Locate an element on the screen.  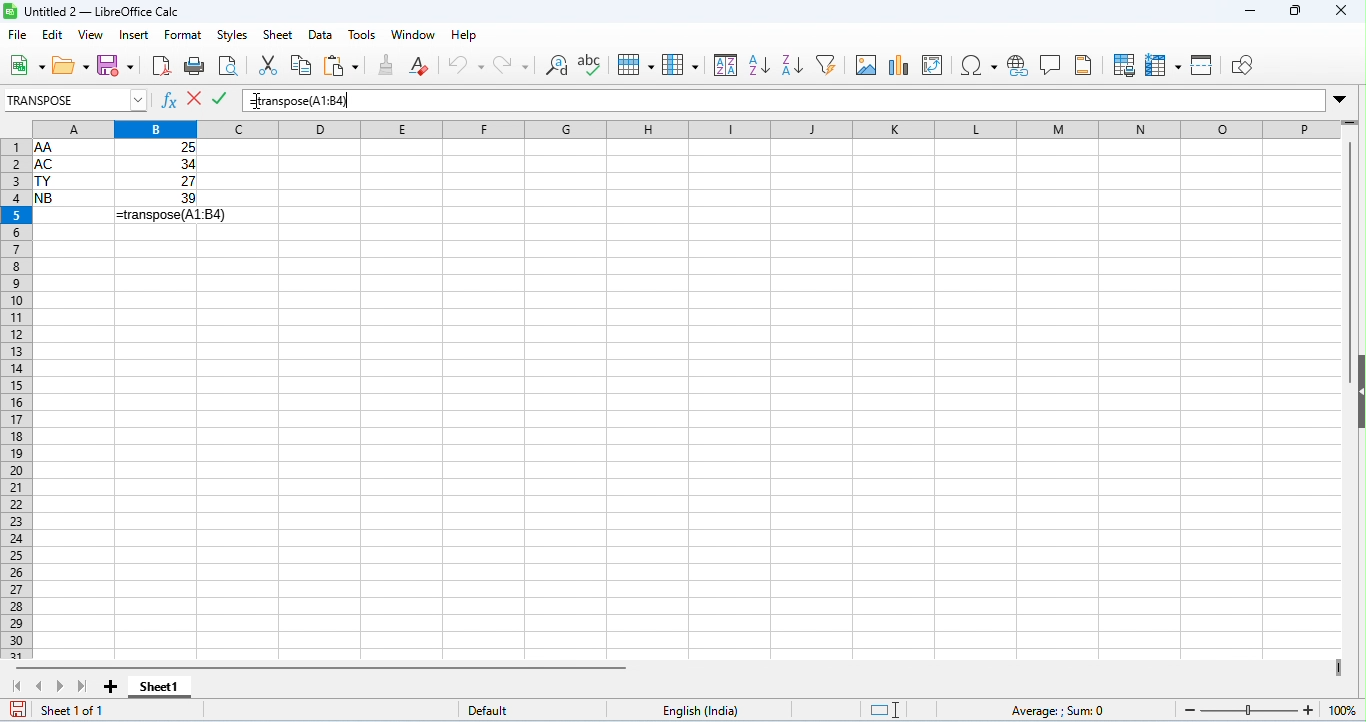
reject is located at coordinates (195, 97).